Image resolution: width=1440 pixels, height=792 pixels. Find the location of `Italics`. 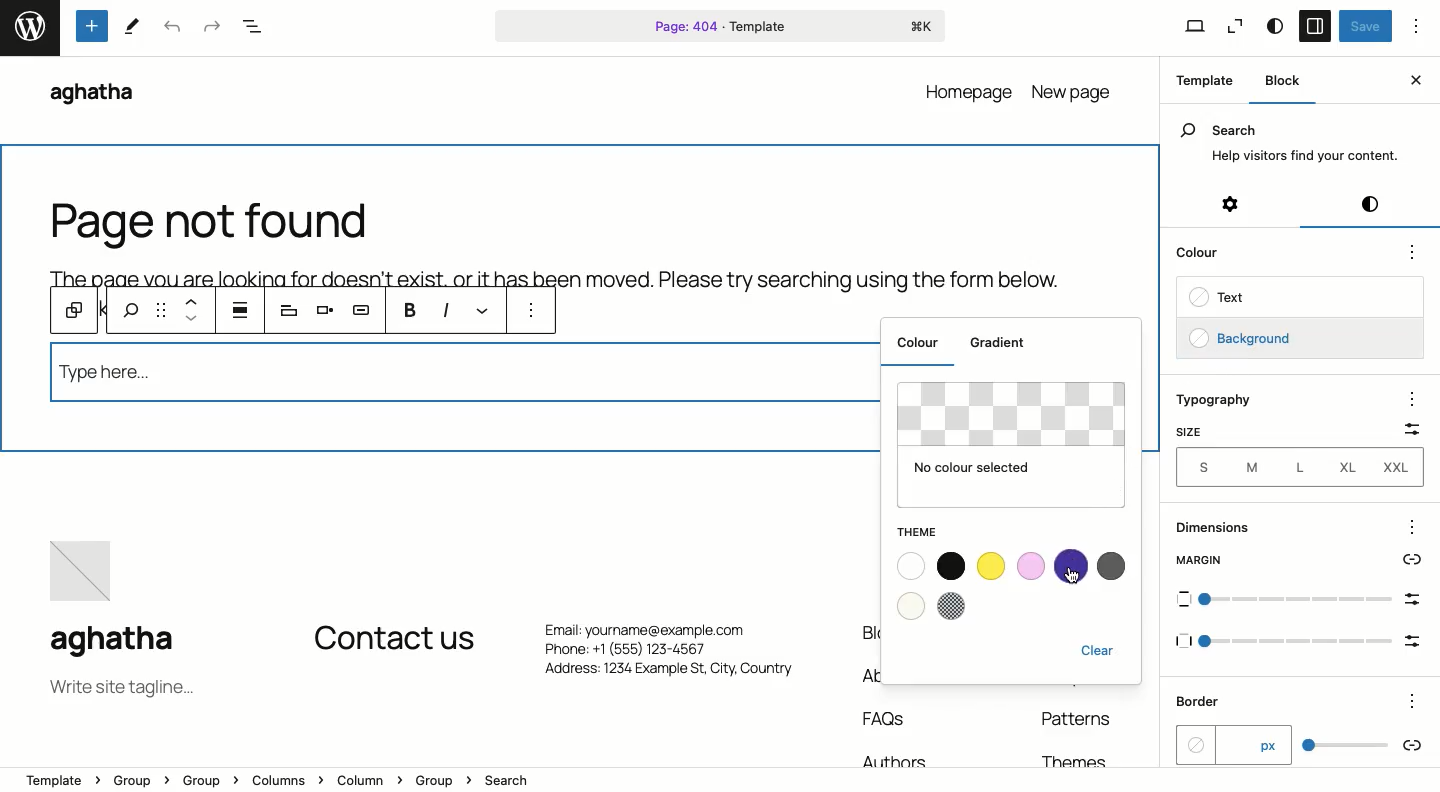

Italics is located at coordinates (448, 310).